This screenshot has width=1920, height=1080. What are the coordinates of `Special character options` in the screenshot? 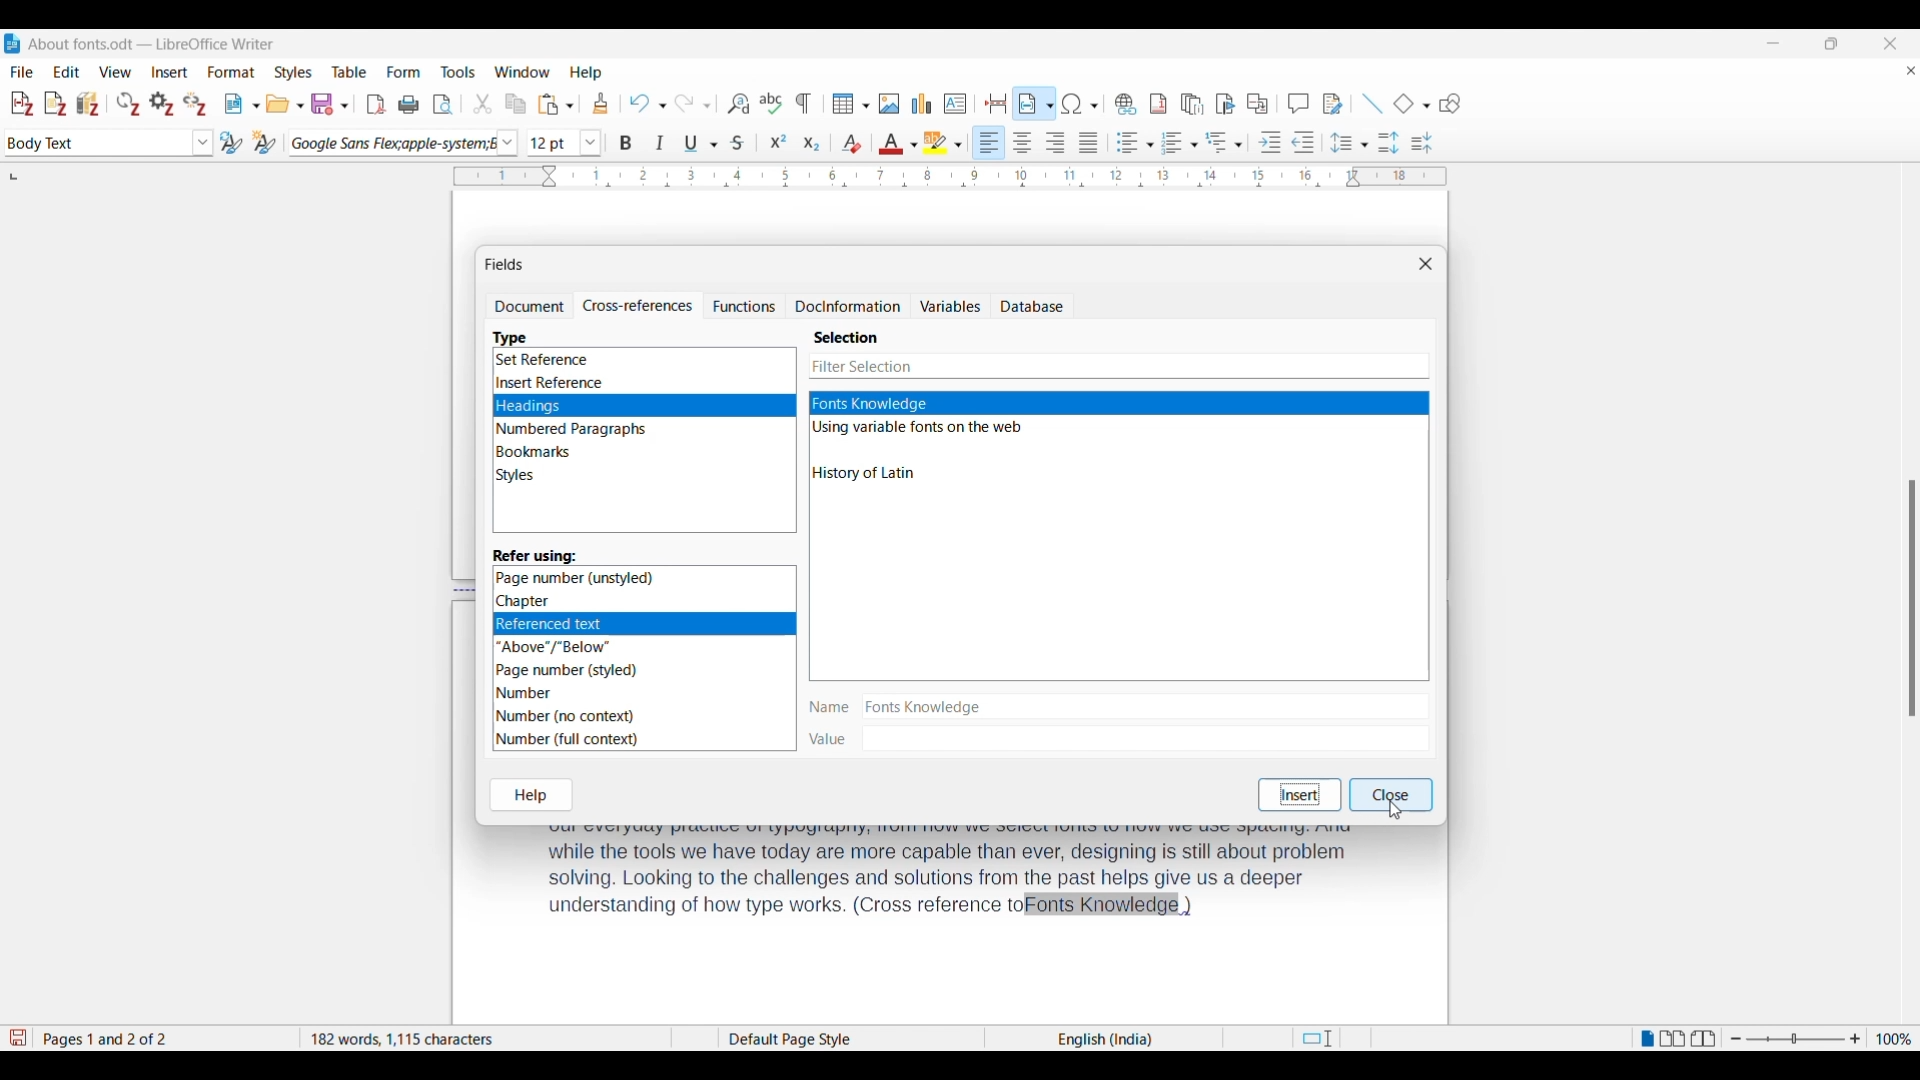 It's located at (1080, 103).